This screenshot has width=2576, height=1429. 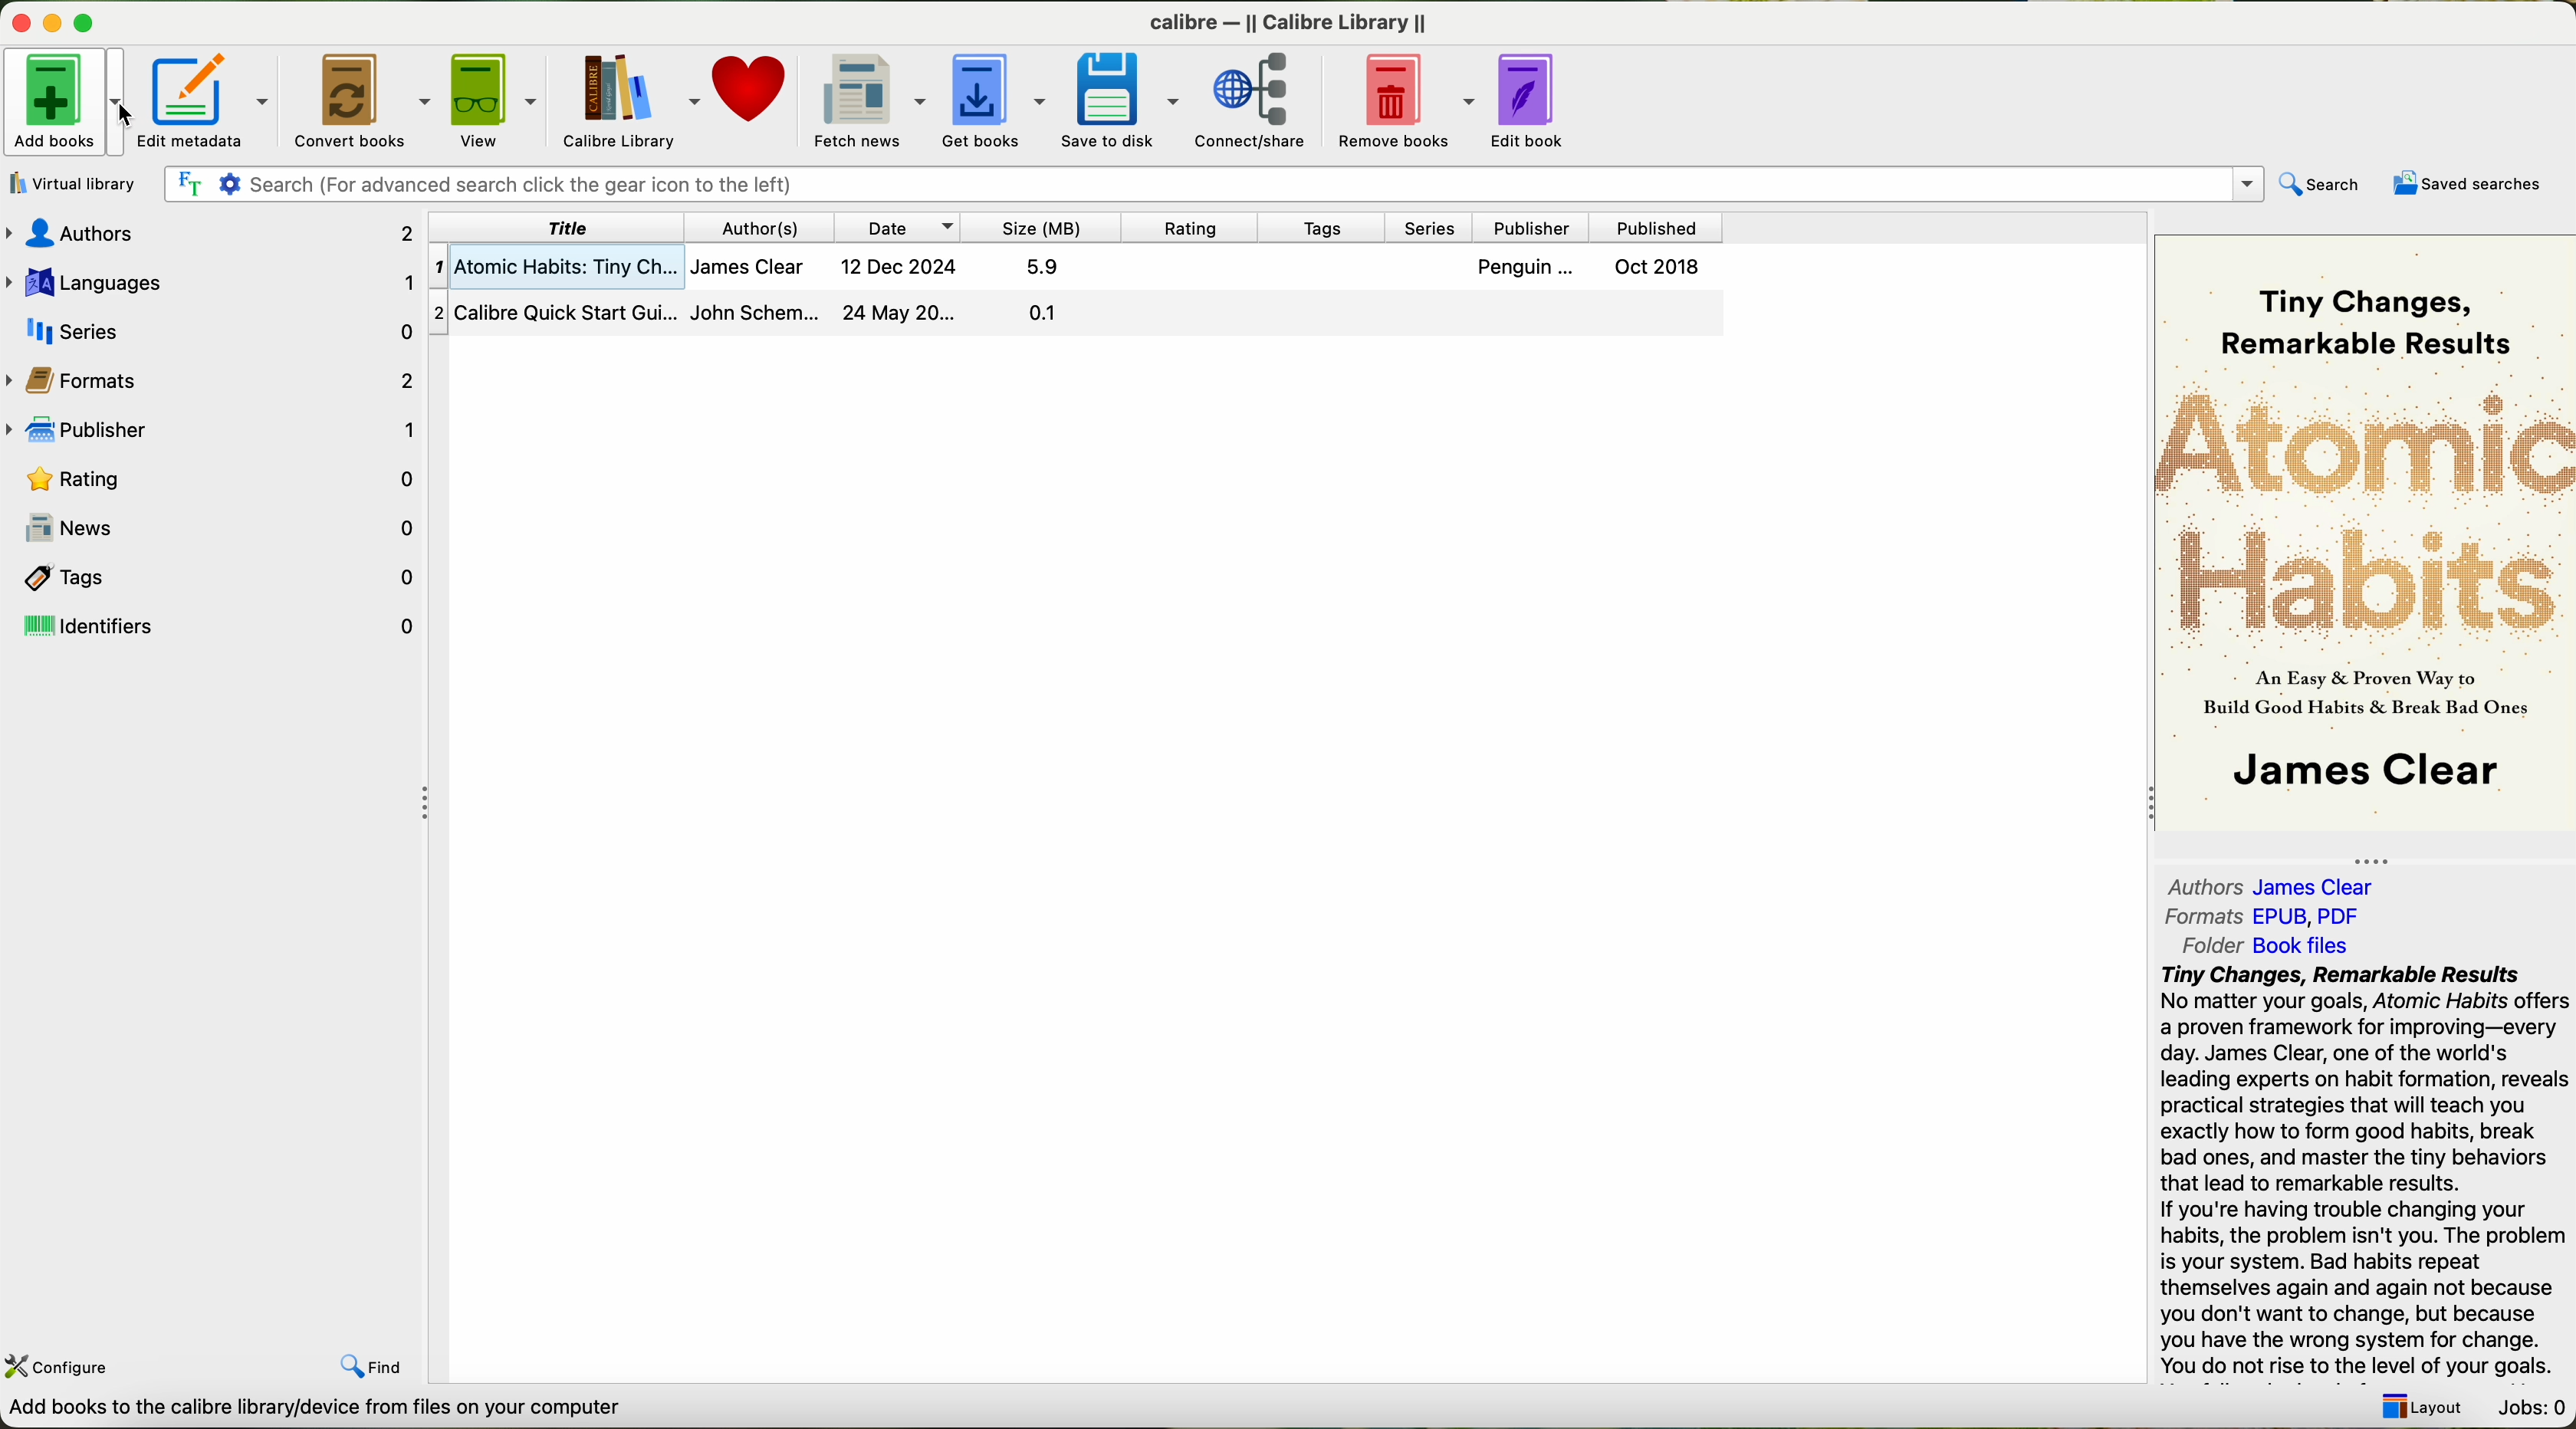 What do you see at coordinates (2421, 1408) in the screenshot?
I see `Layout` at bounding box center [2421, 1408].